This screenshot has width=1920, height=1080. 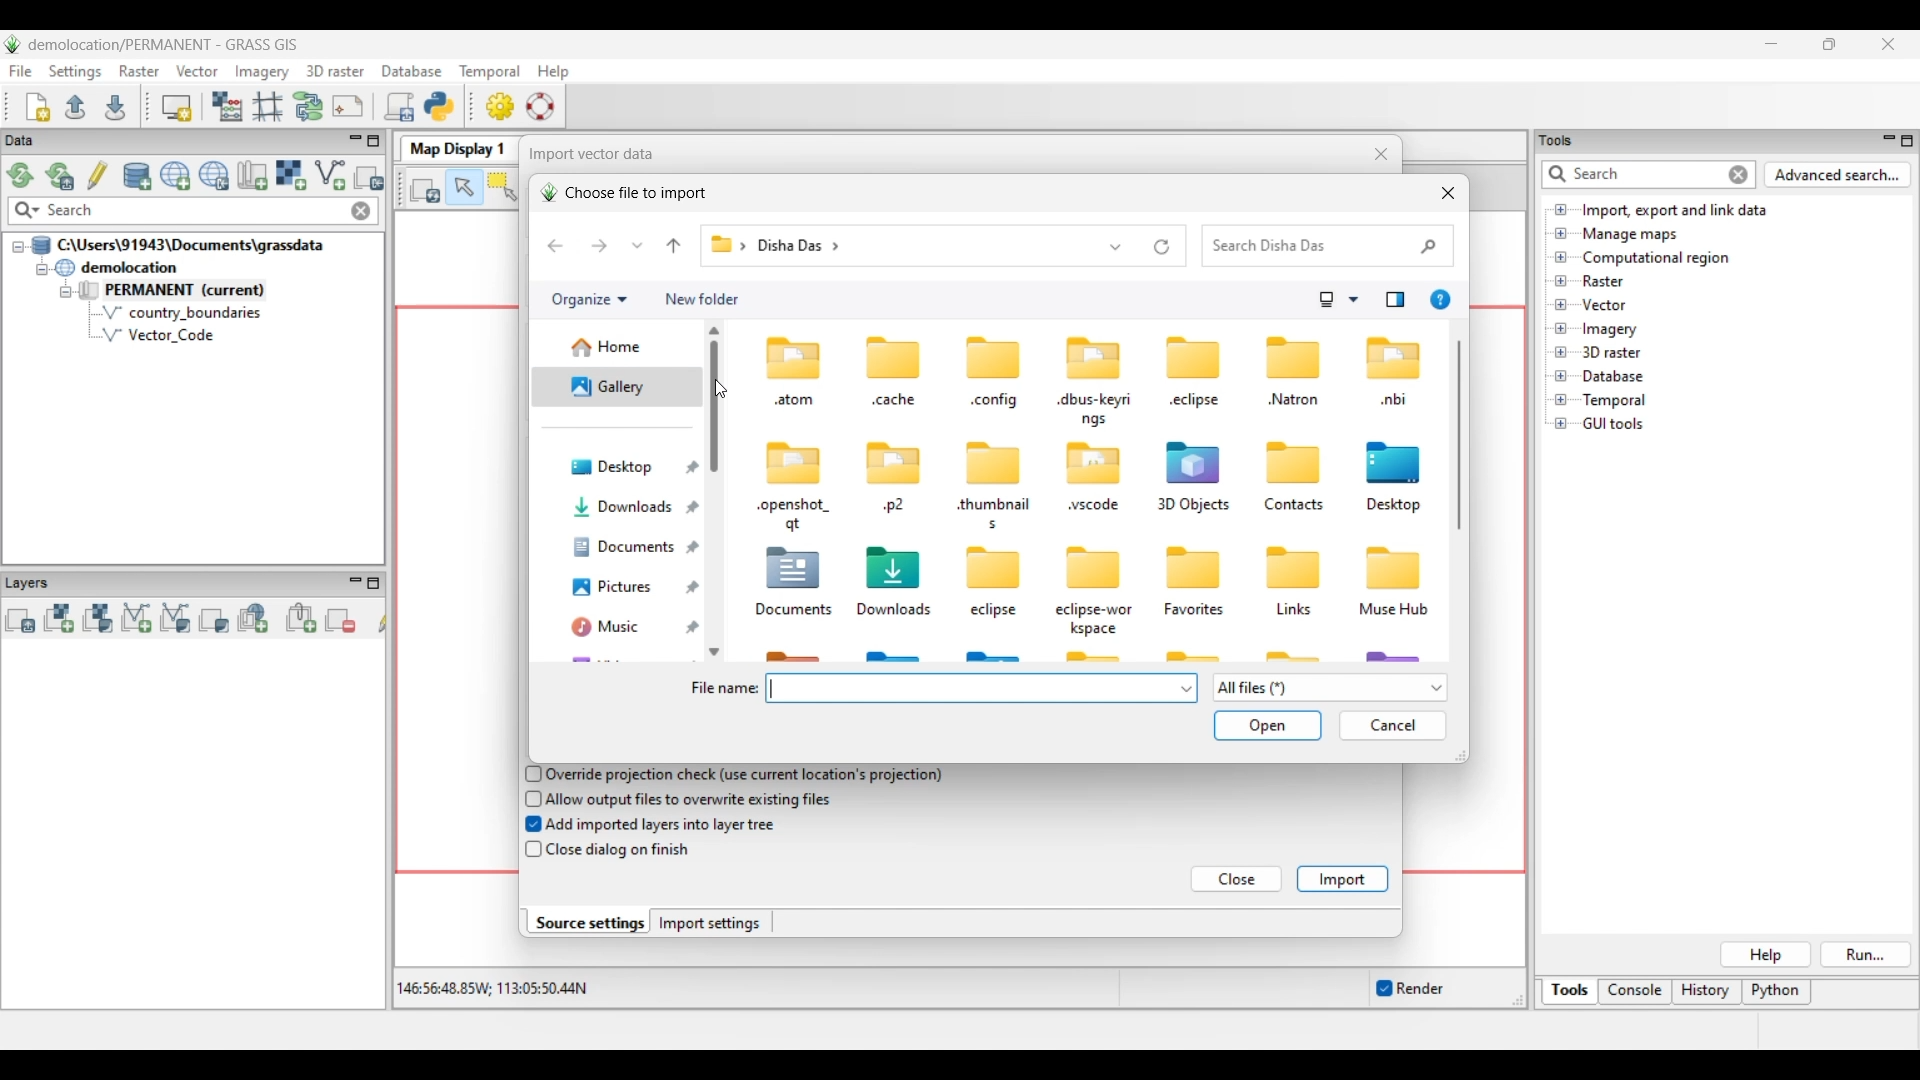 What do you see at coordinates (1394, 566) in the screenshot?
I see `icon` at bounding box center [1394, 566].